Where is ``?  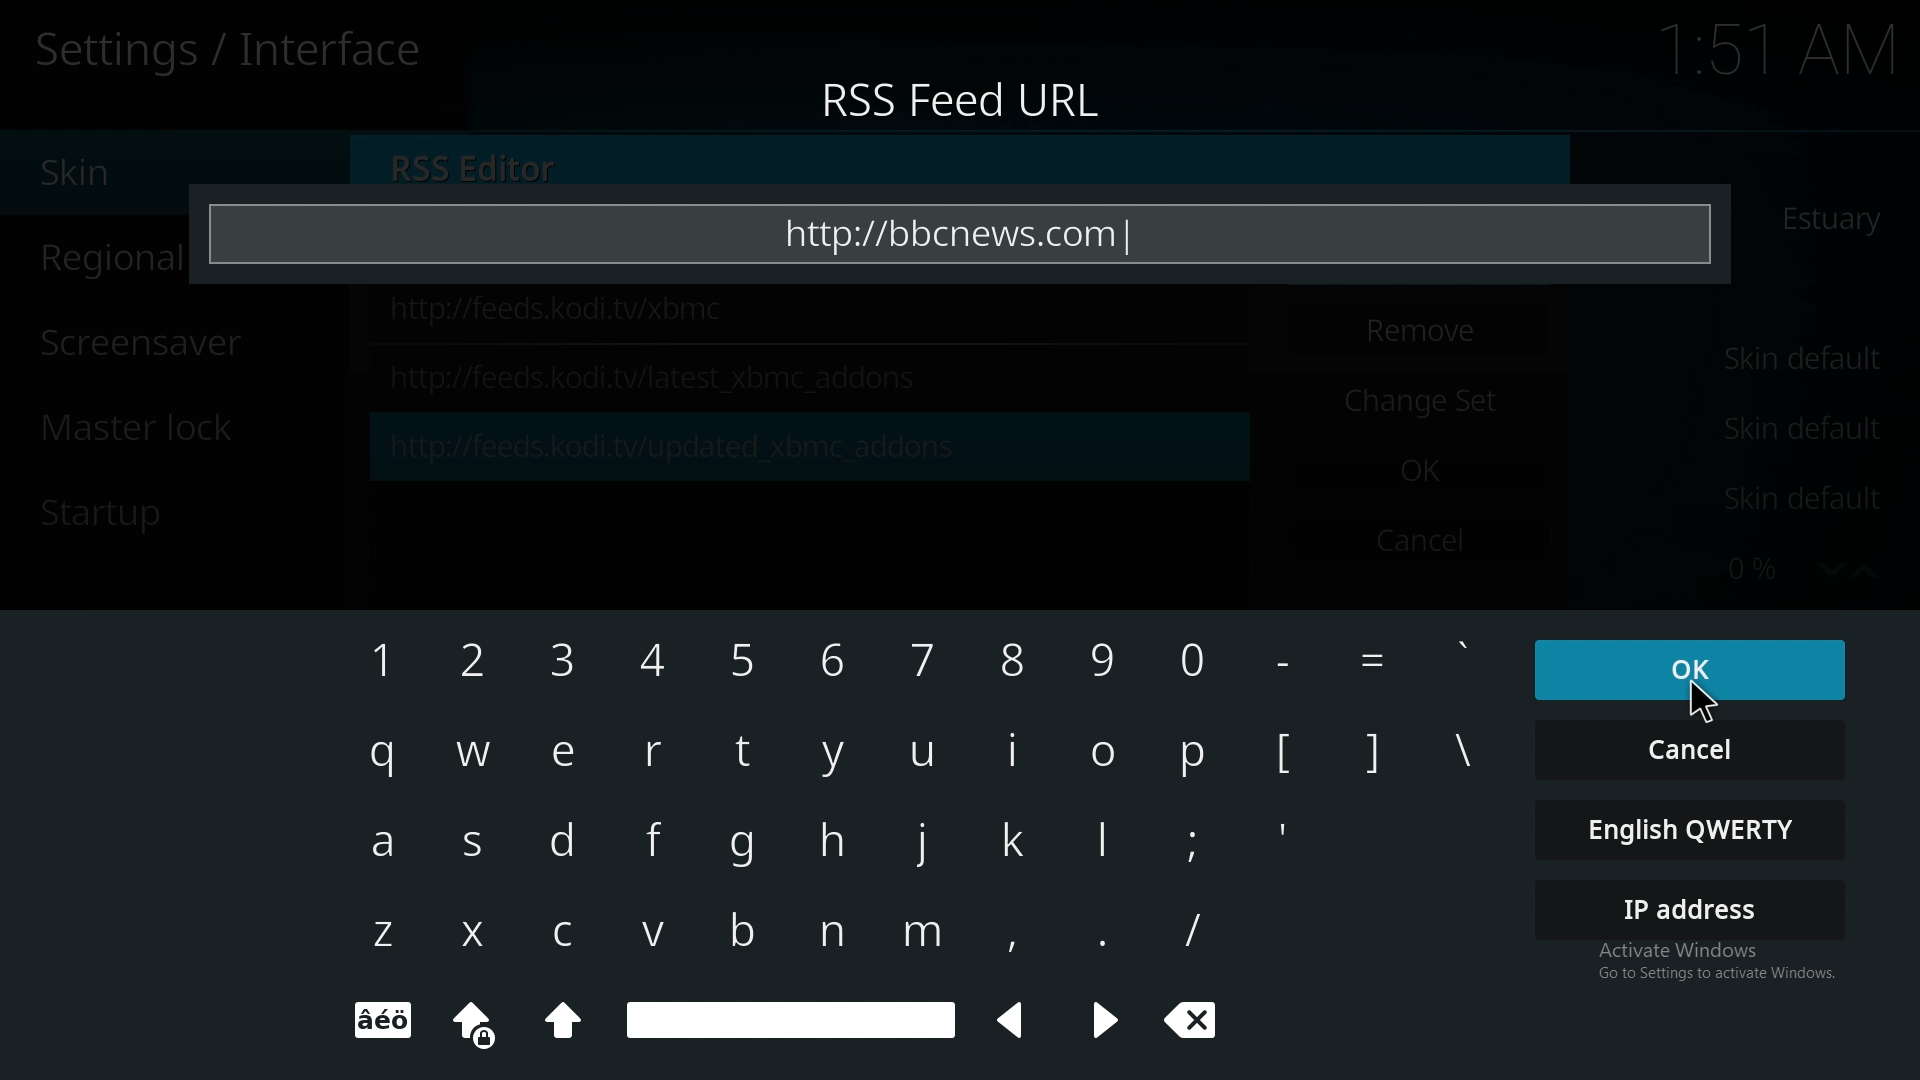  is located at coordinates (1298, 667).